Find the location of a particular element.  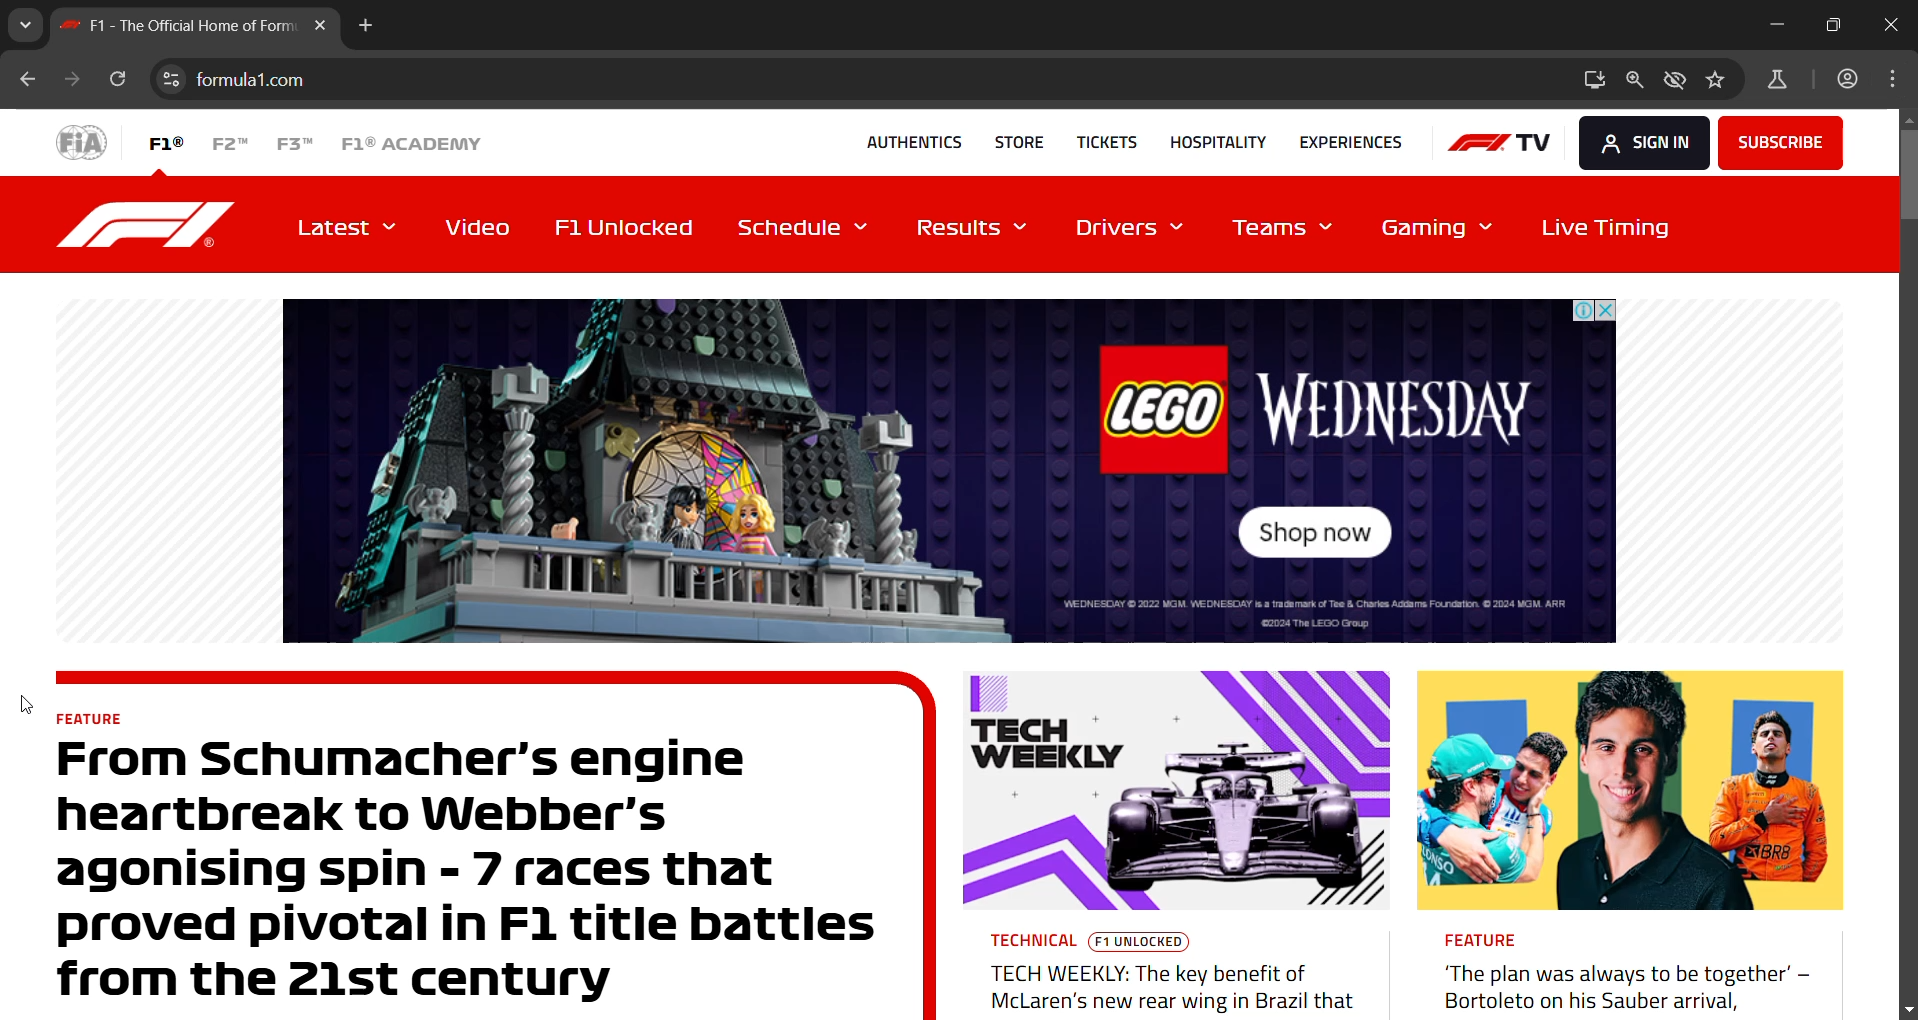

EXPERIENCES is located at coordinates (1351, 142).